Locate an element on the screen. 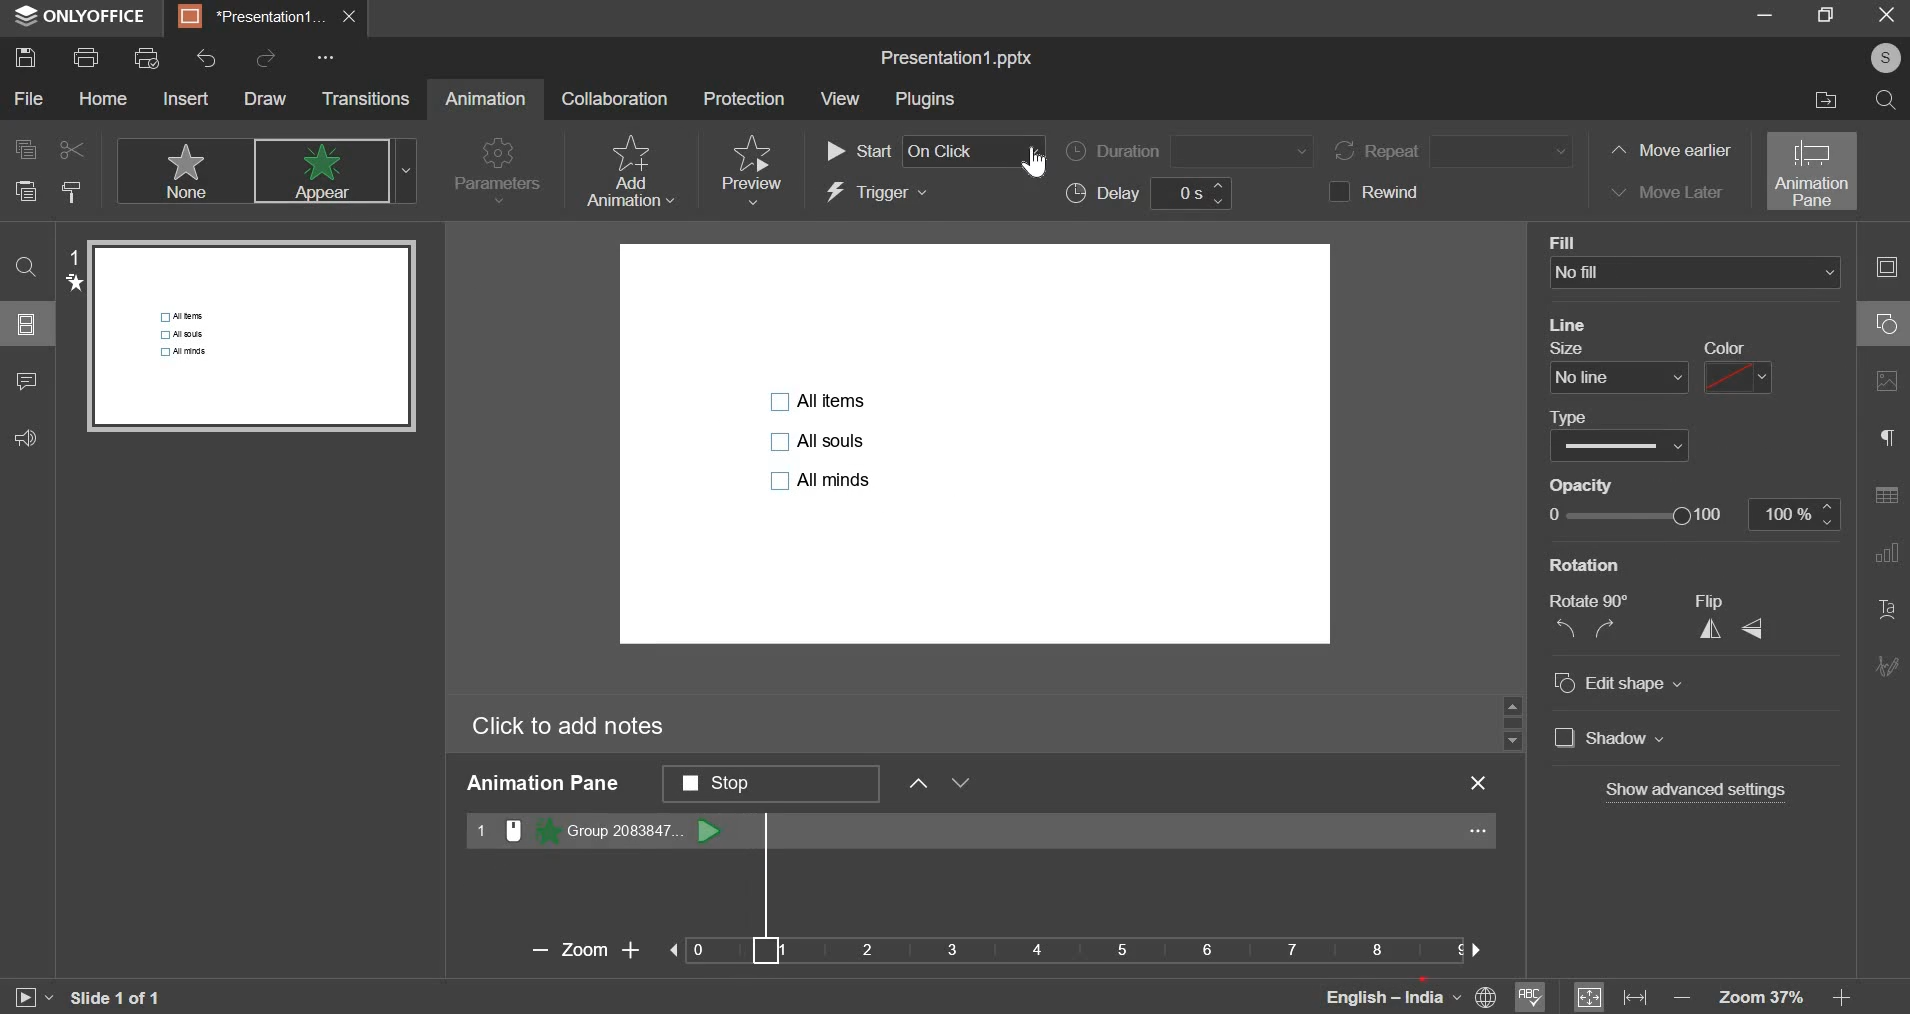 This screenshot has height=1014, width=1910. file is located at coordinates (30, 98).